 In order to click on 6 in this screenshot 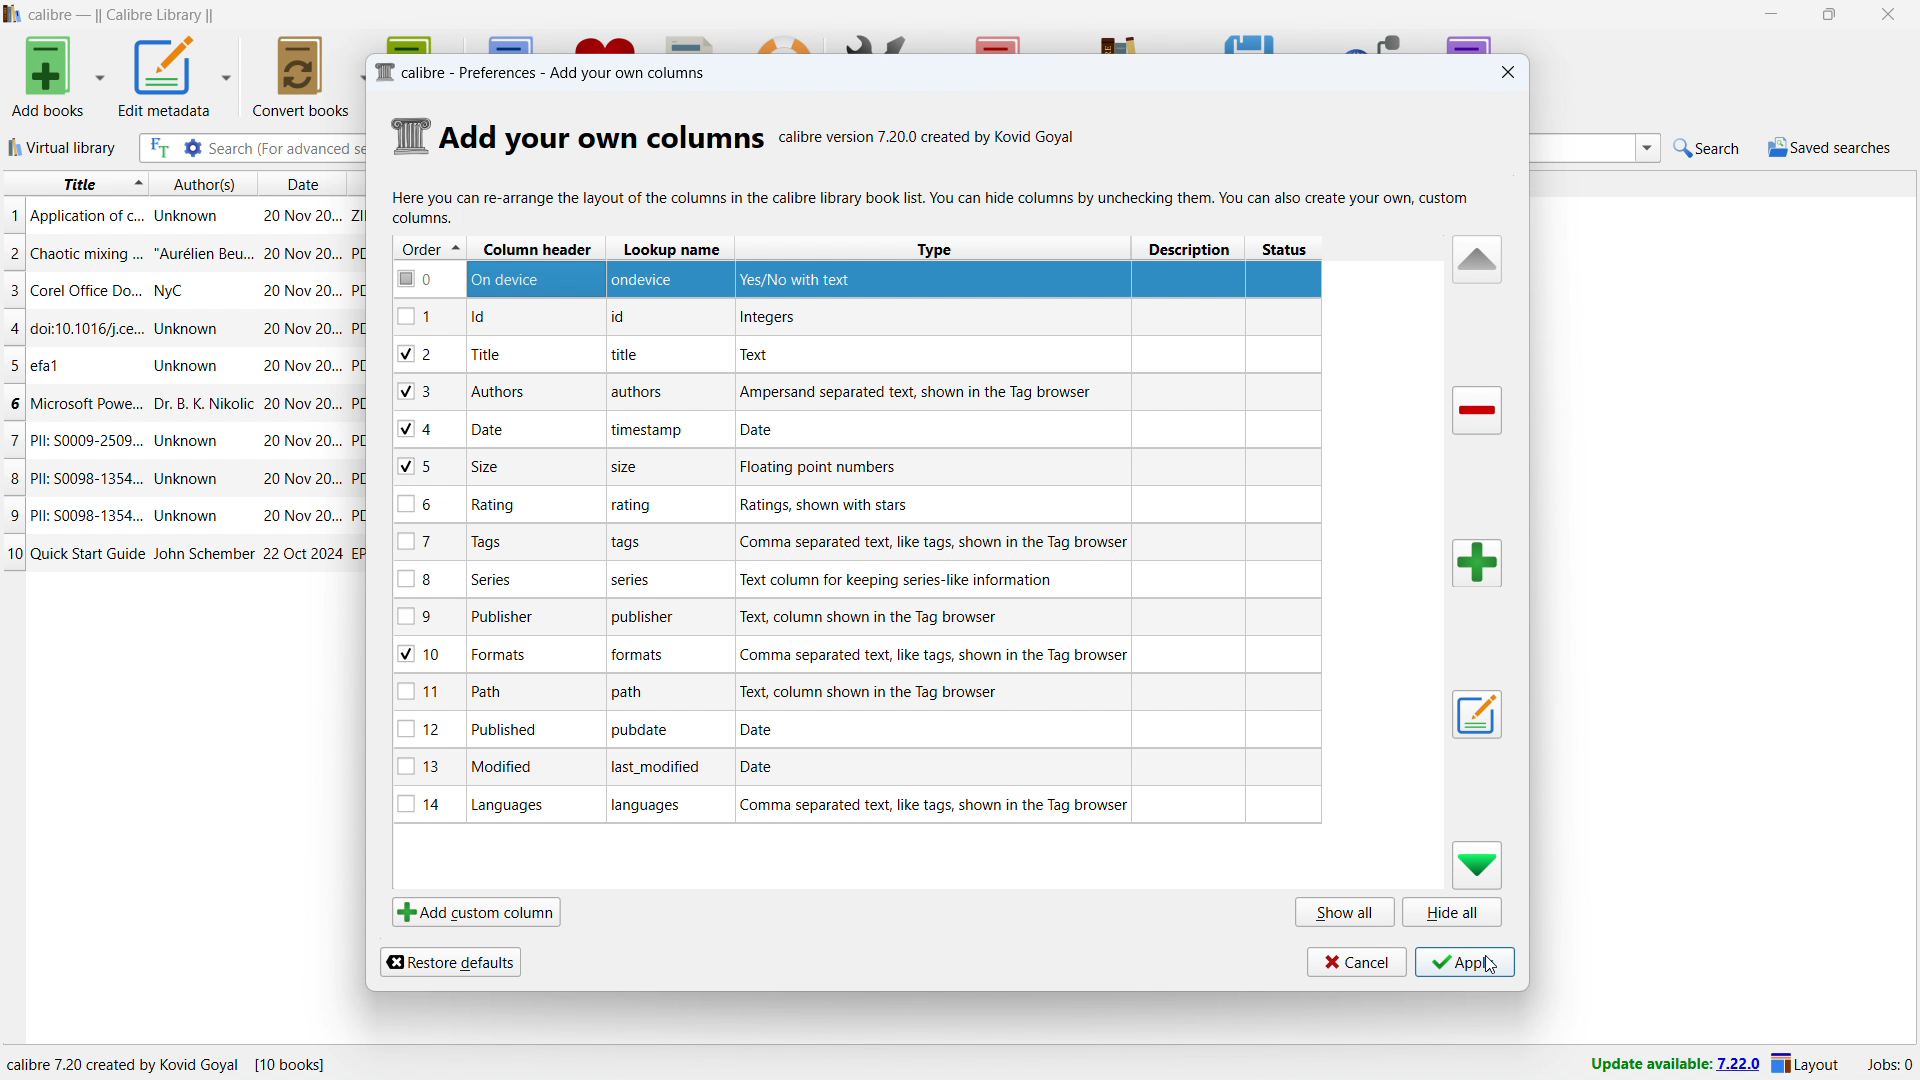, I will do `click(422, 505)`.